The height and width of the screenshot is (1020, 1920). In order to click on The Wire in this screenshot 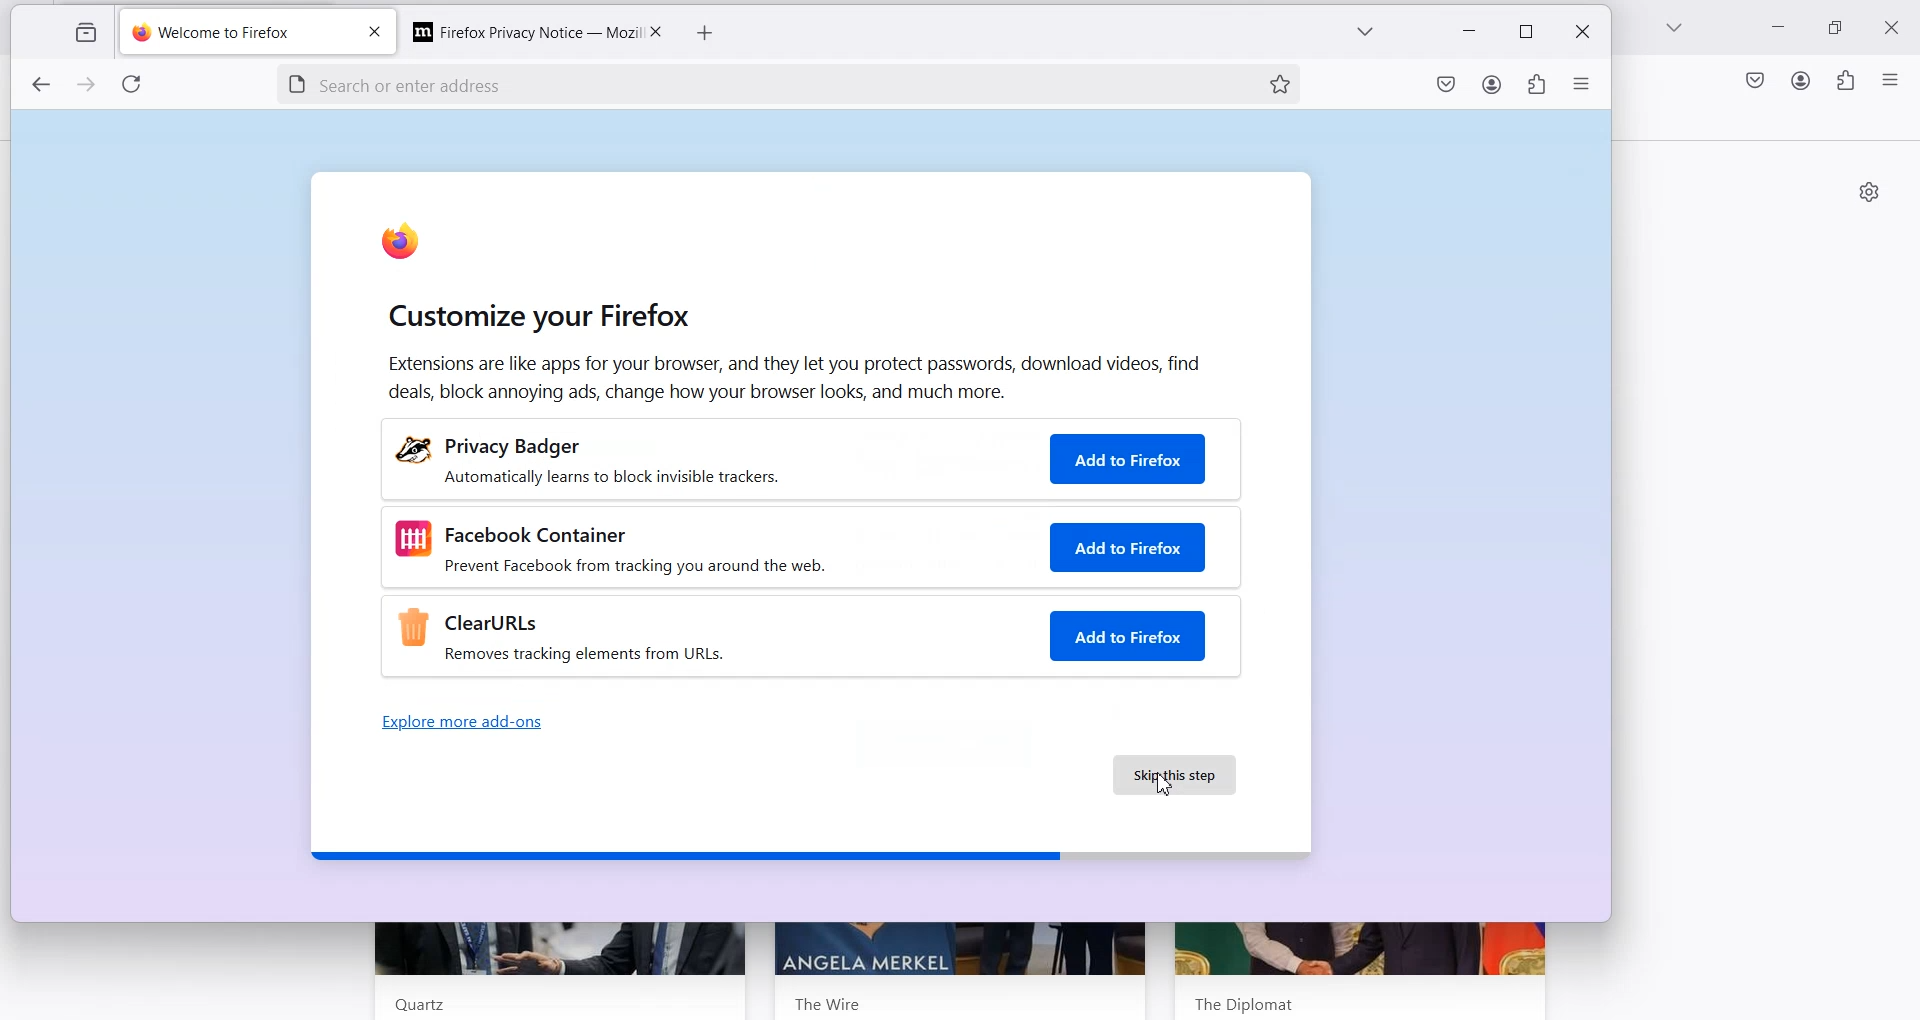, I will do `click(830, 1000)`.